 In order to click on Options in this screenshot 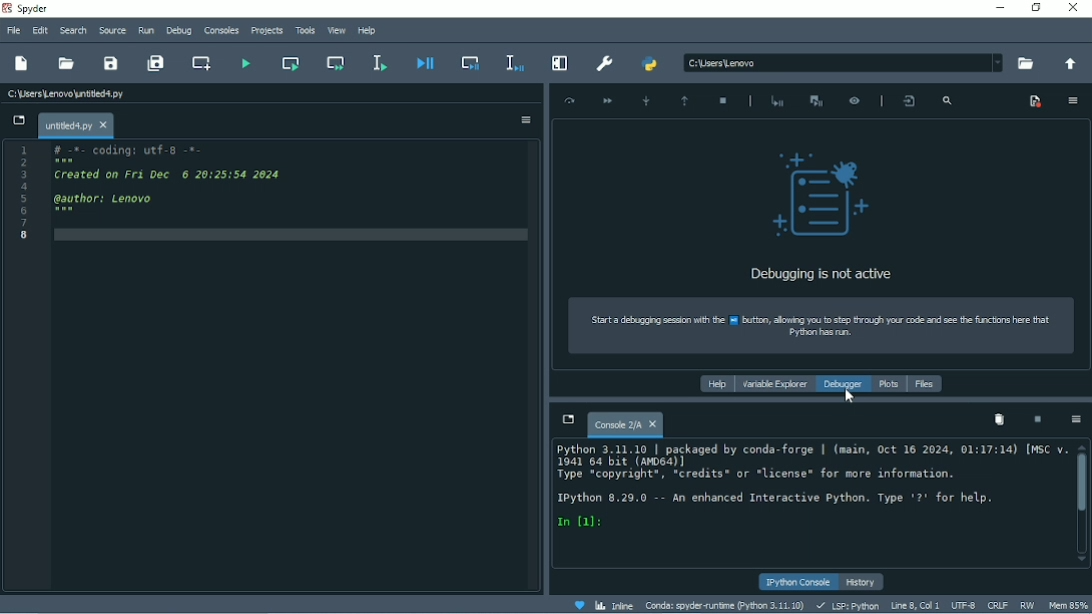, I will do `click(1071, 102)`.